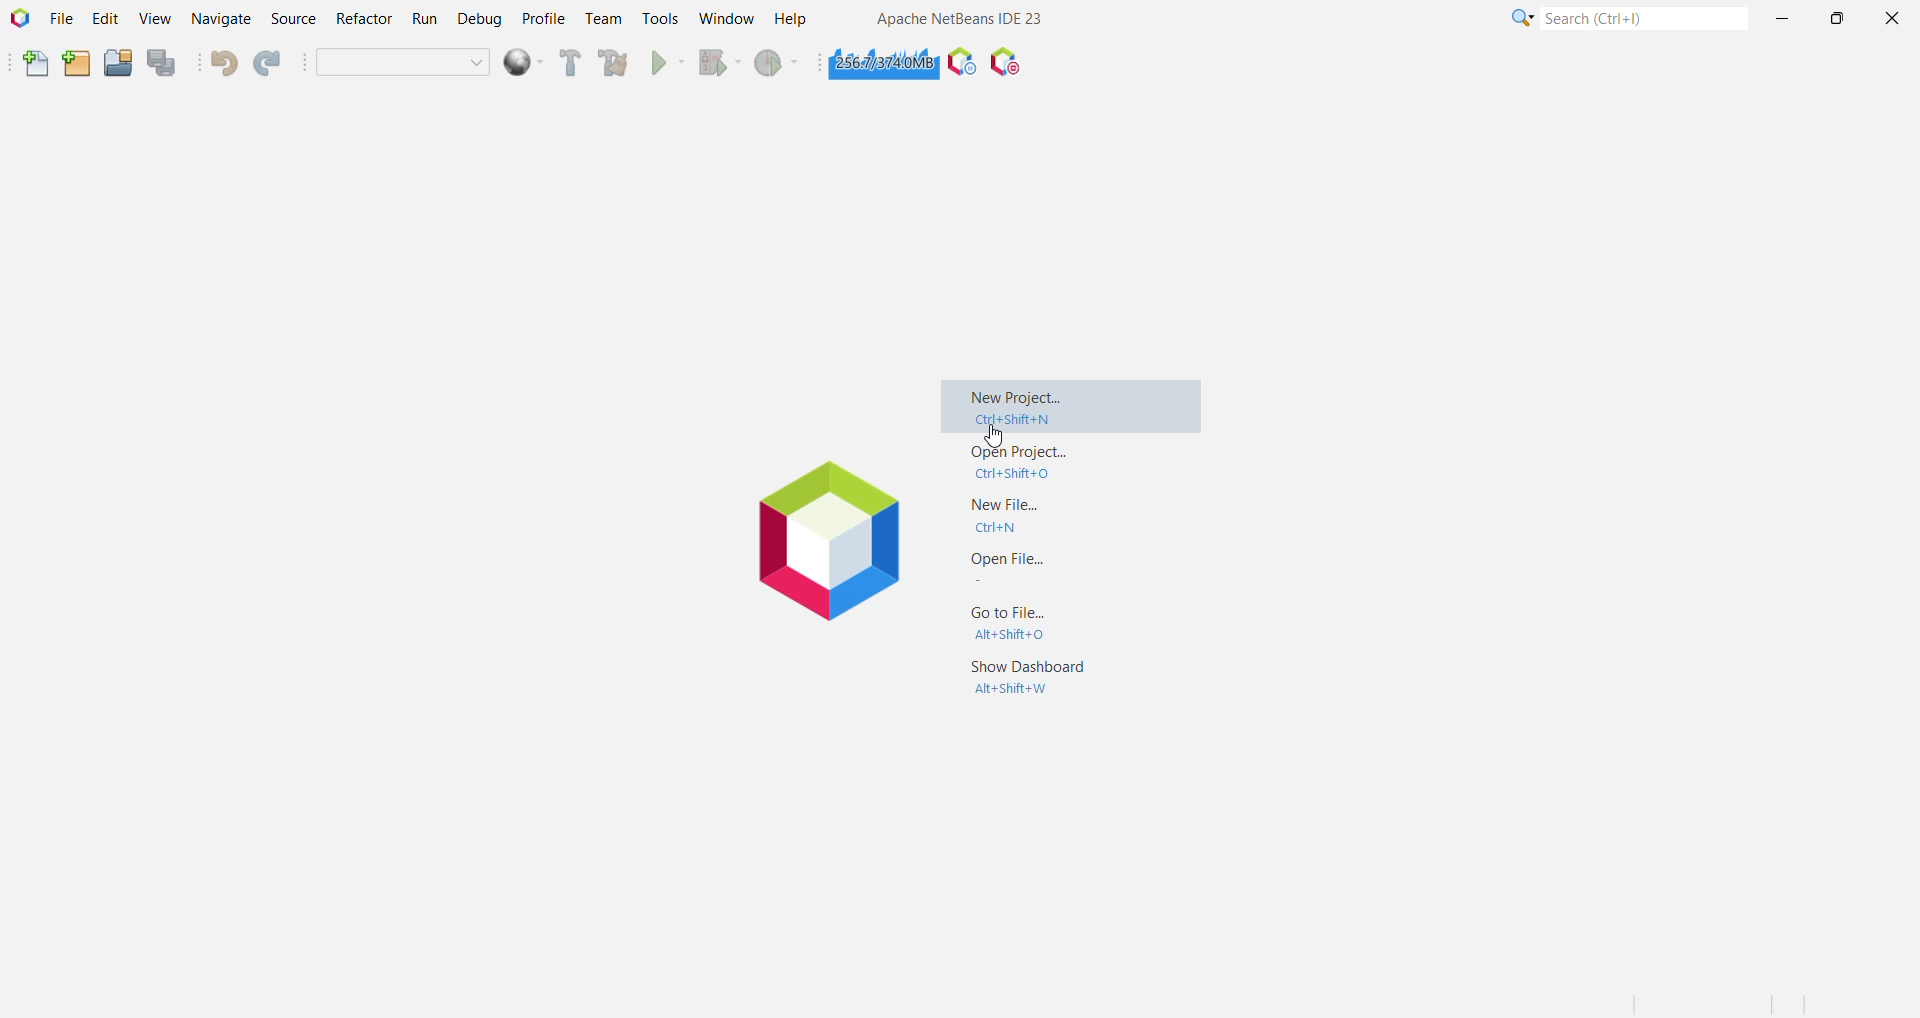  Describe the element at coordinates (164, 64) in the screenshot. I see `Save All` at that location.